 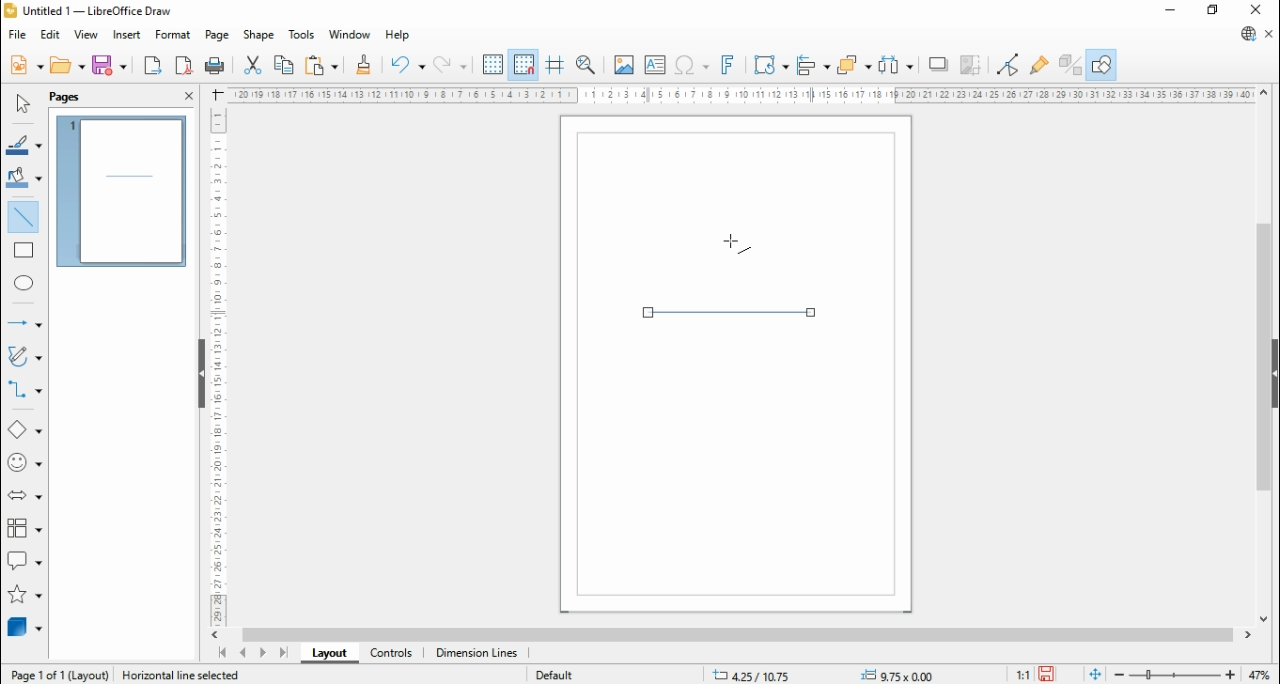 I want to click on insert special character, so click(x=690, y=65).